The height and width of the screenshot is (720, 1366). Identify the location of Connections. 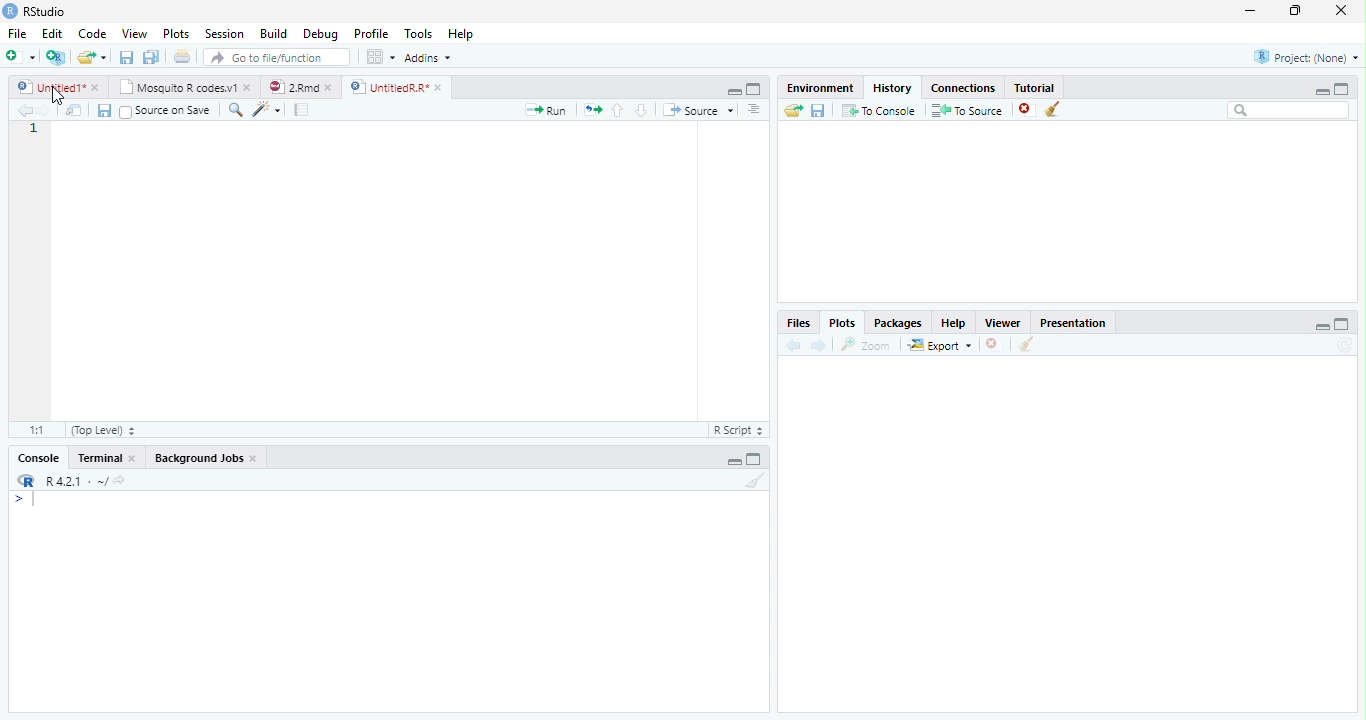
(963, 87).